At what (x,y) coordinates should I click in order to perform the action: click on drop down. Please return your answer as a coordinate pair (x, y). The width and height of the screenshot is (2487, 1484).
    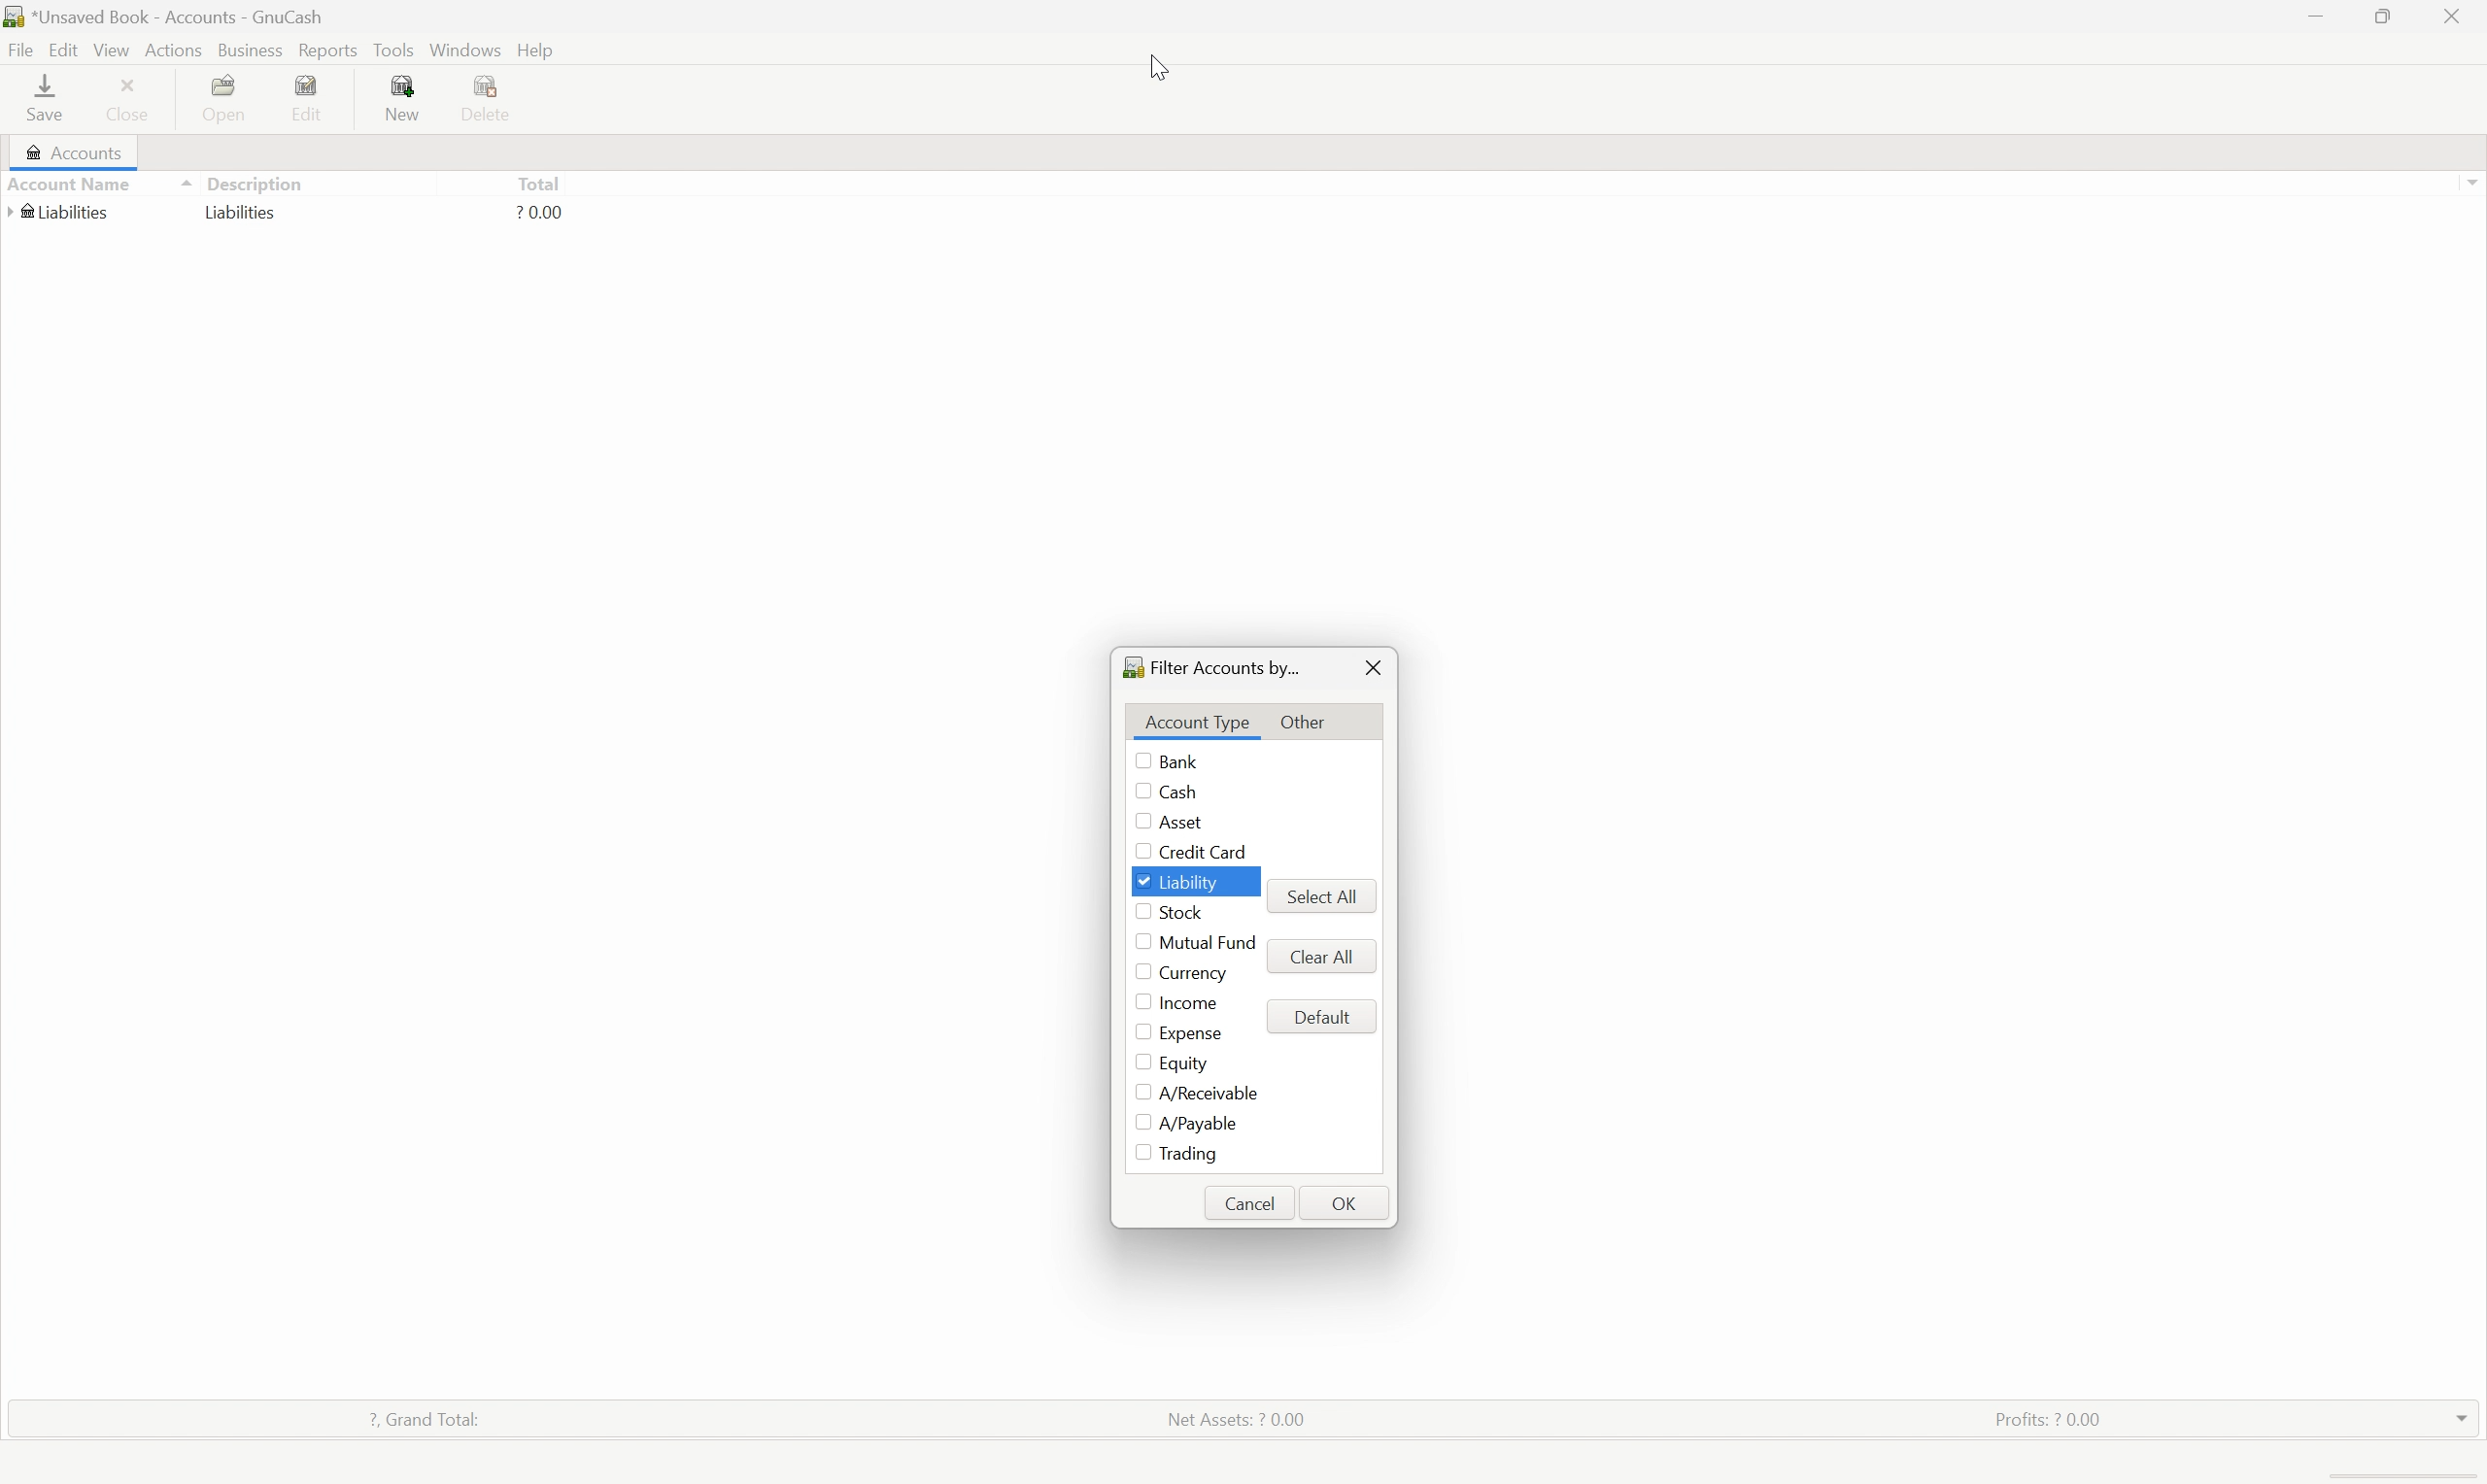
    Looking at the image, I should click on (2456, 1418).